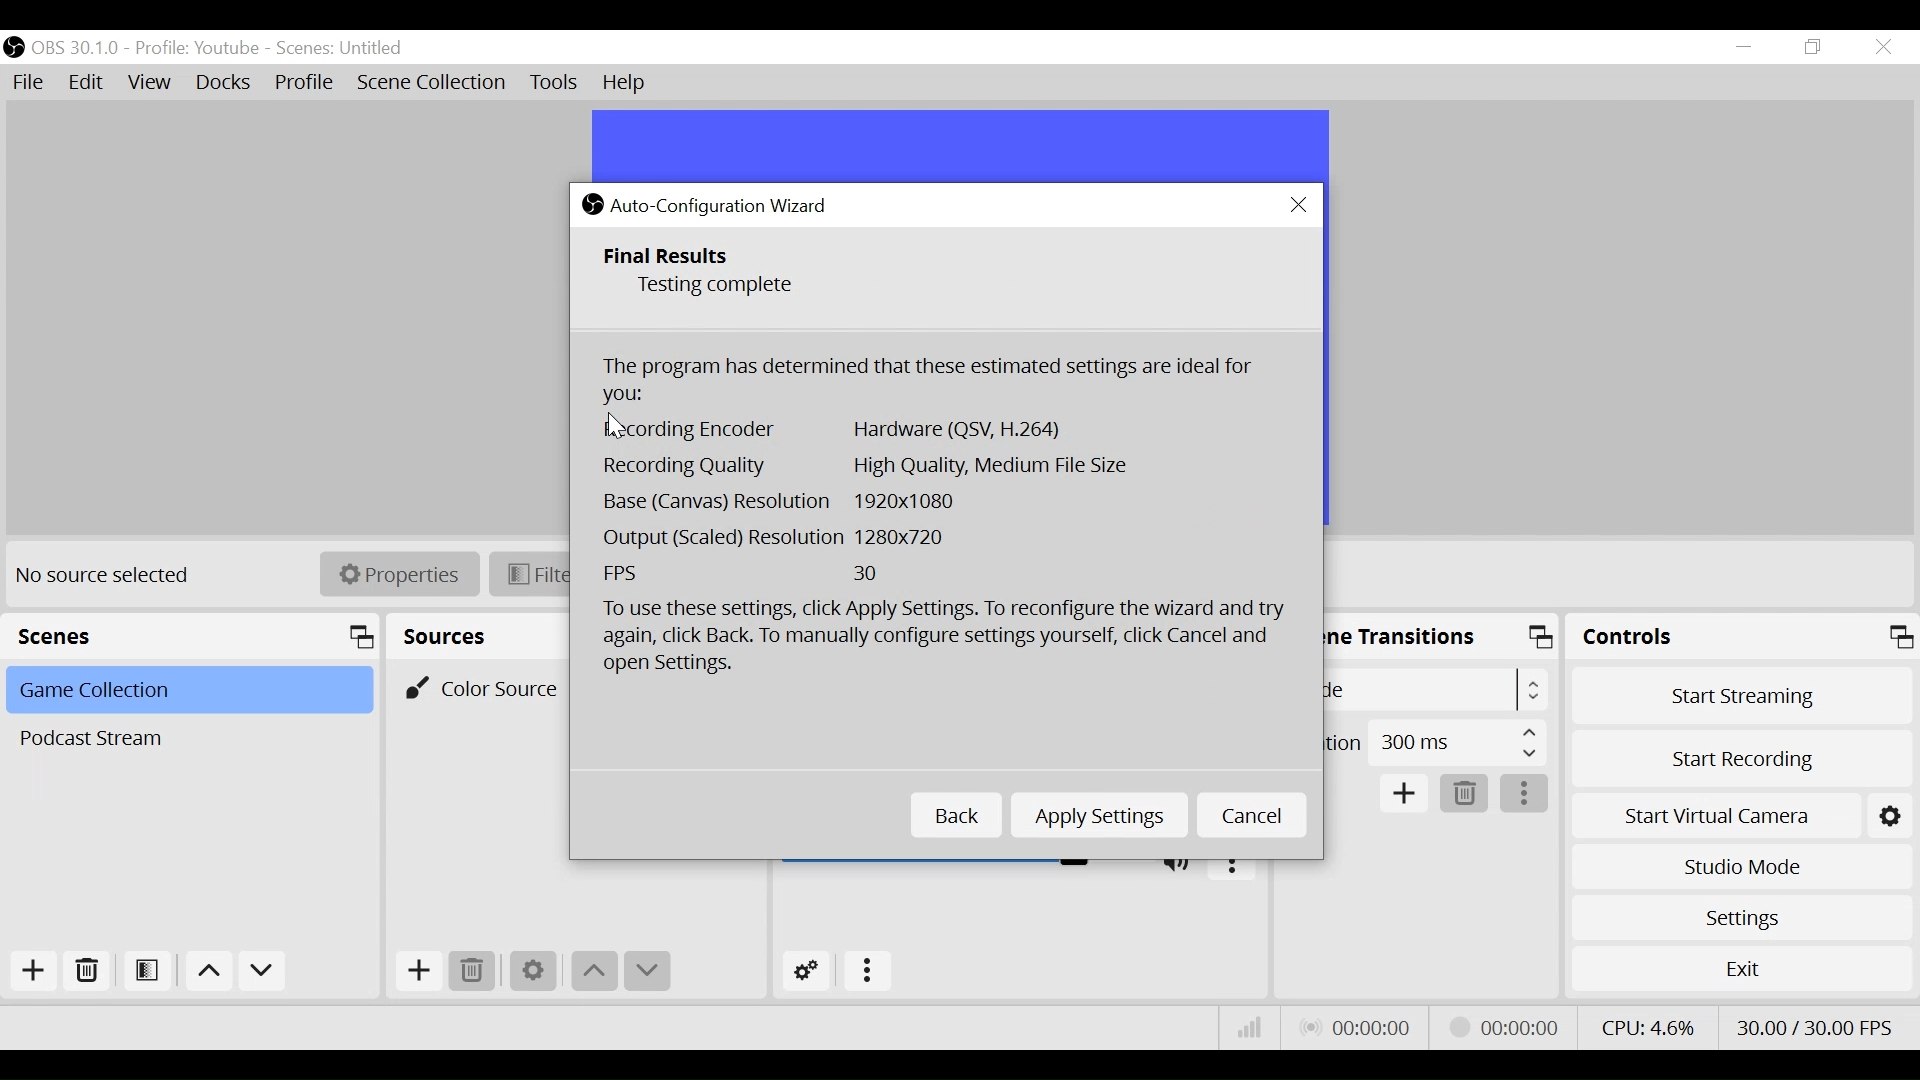 The height and width of the screenshot is (1080, 1920). Describe the element at coordinates (1251, 1028) in the screenshot. I see `Bitrate` at that location.